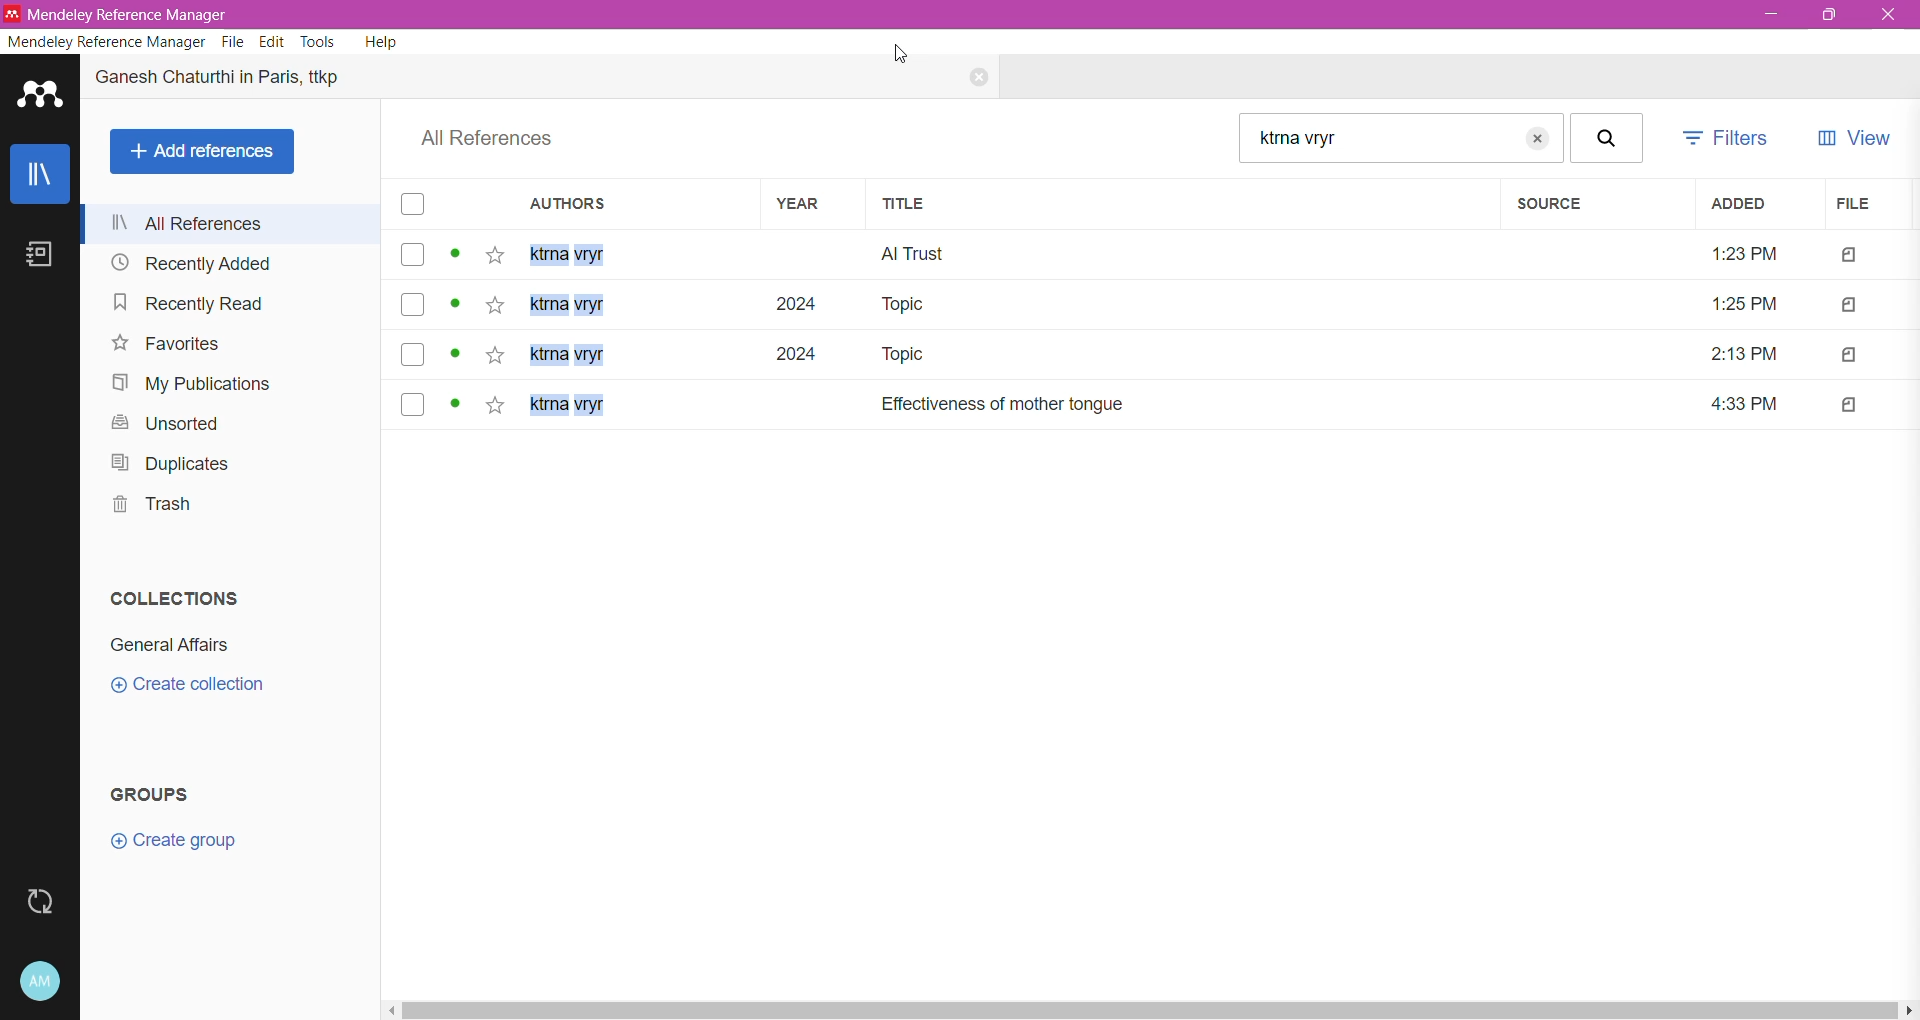  Describe the element at coordinates (1754, 205) in the screenshot. I see `Added` at that location.